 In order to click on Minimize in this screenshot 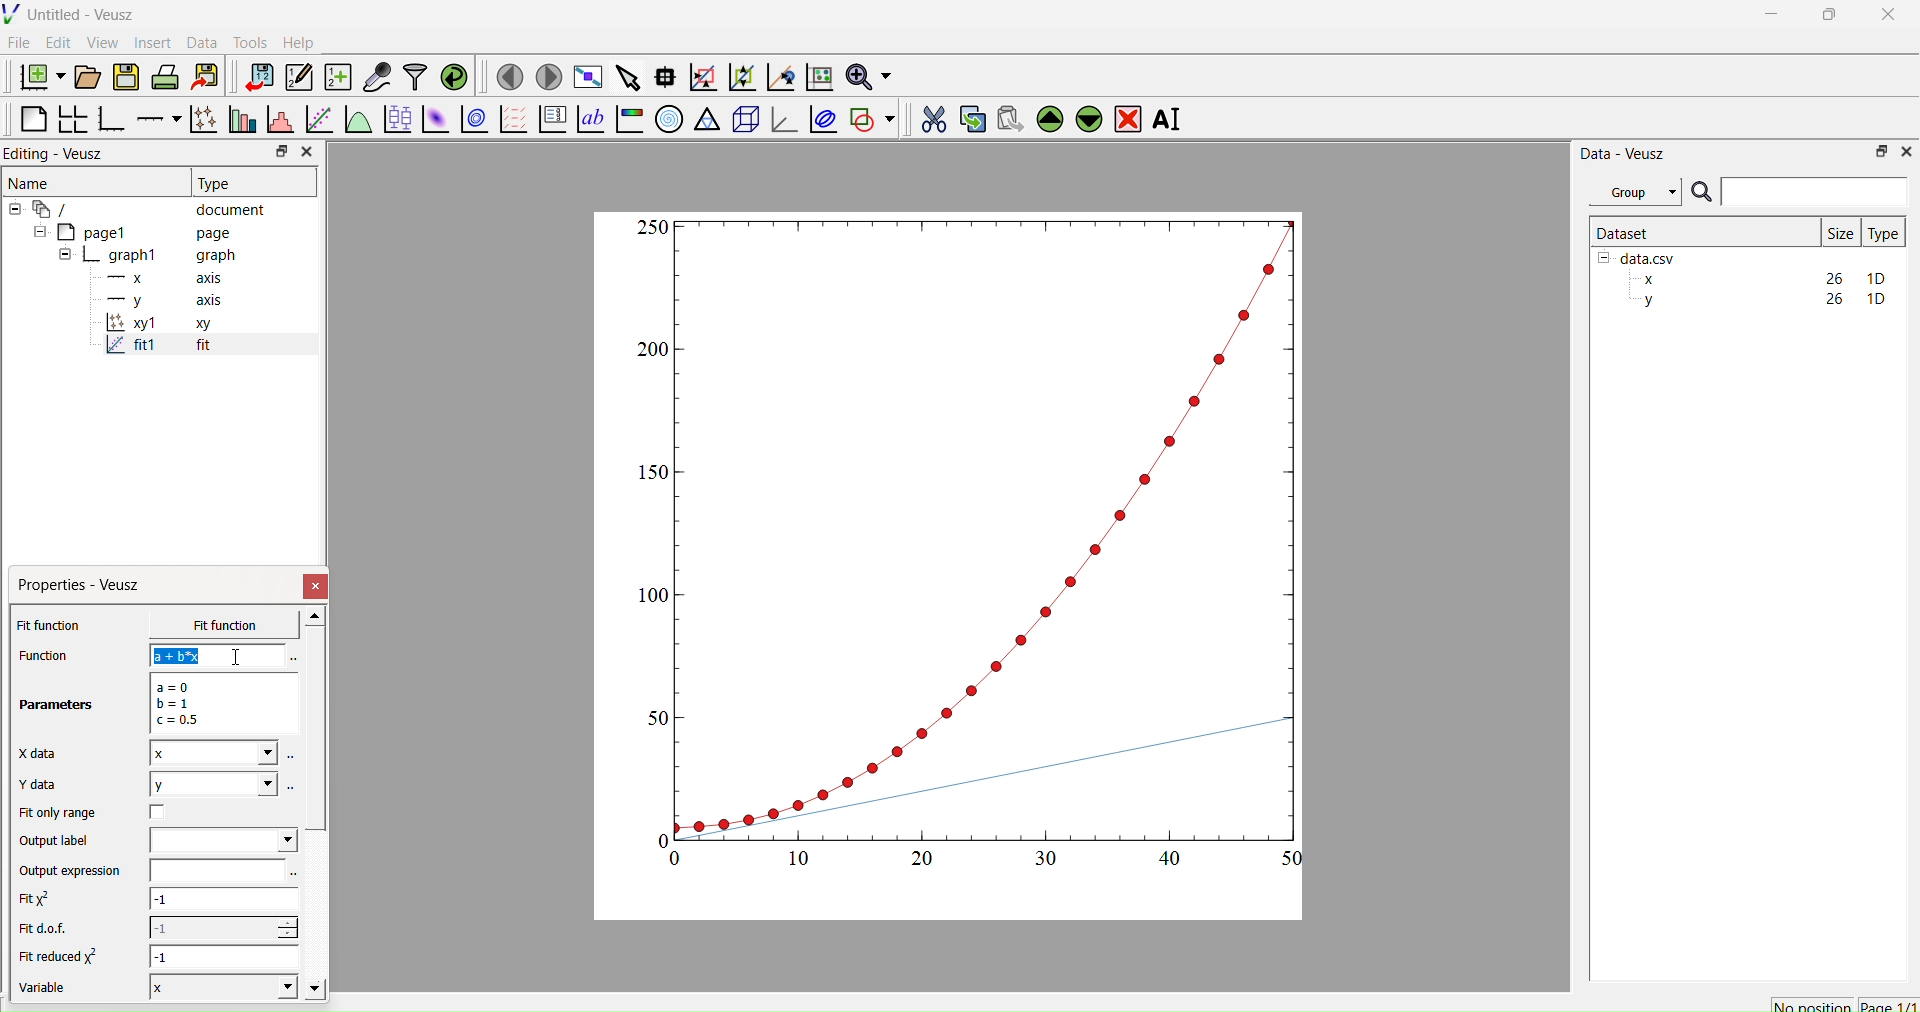, I will do `click(1771, 19)`.